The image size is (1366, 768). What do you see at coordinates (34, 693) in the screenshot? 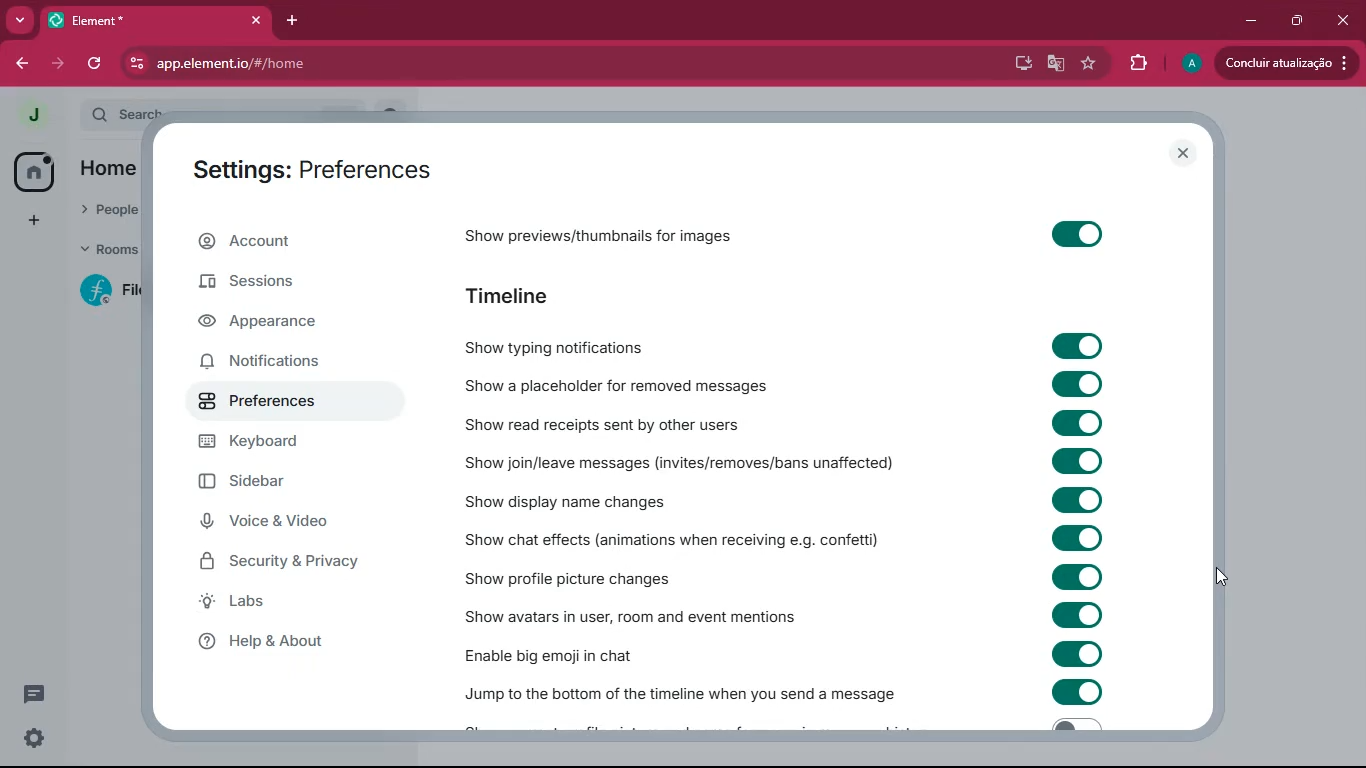
I see `conversation` at bounding box center [34, 693].